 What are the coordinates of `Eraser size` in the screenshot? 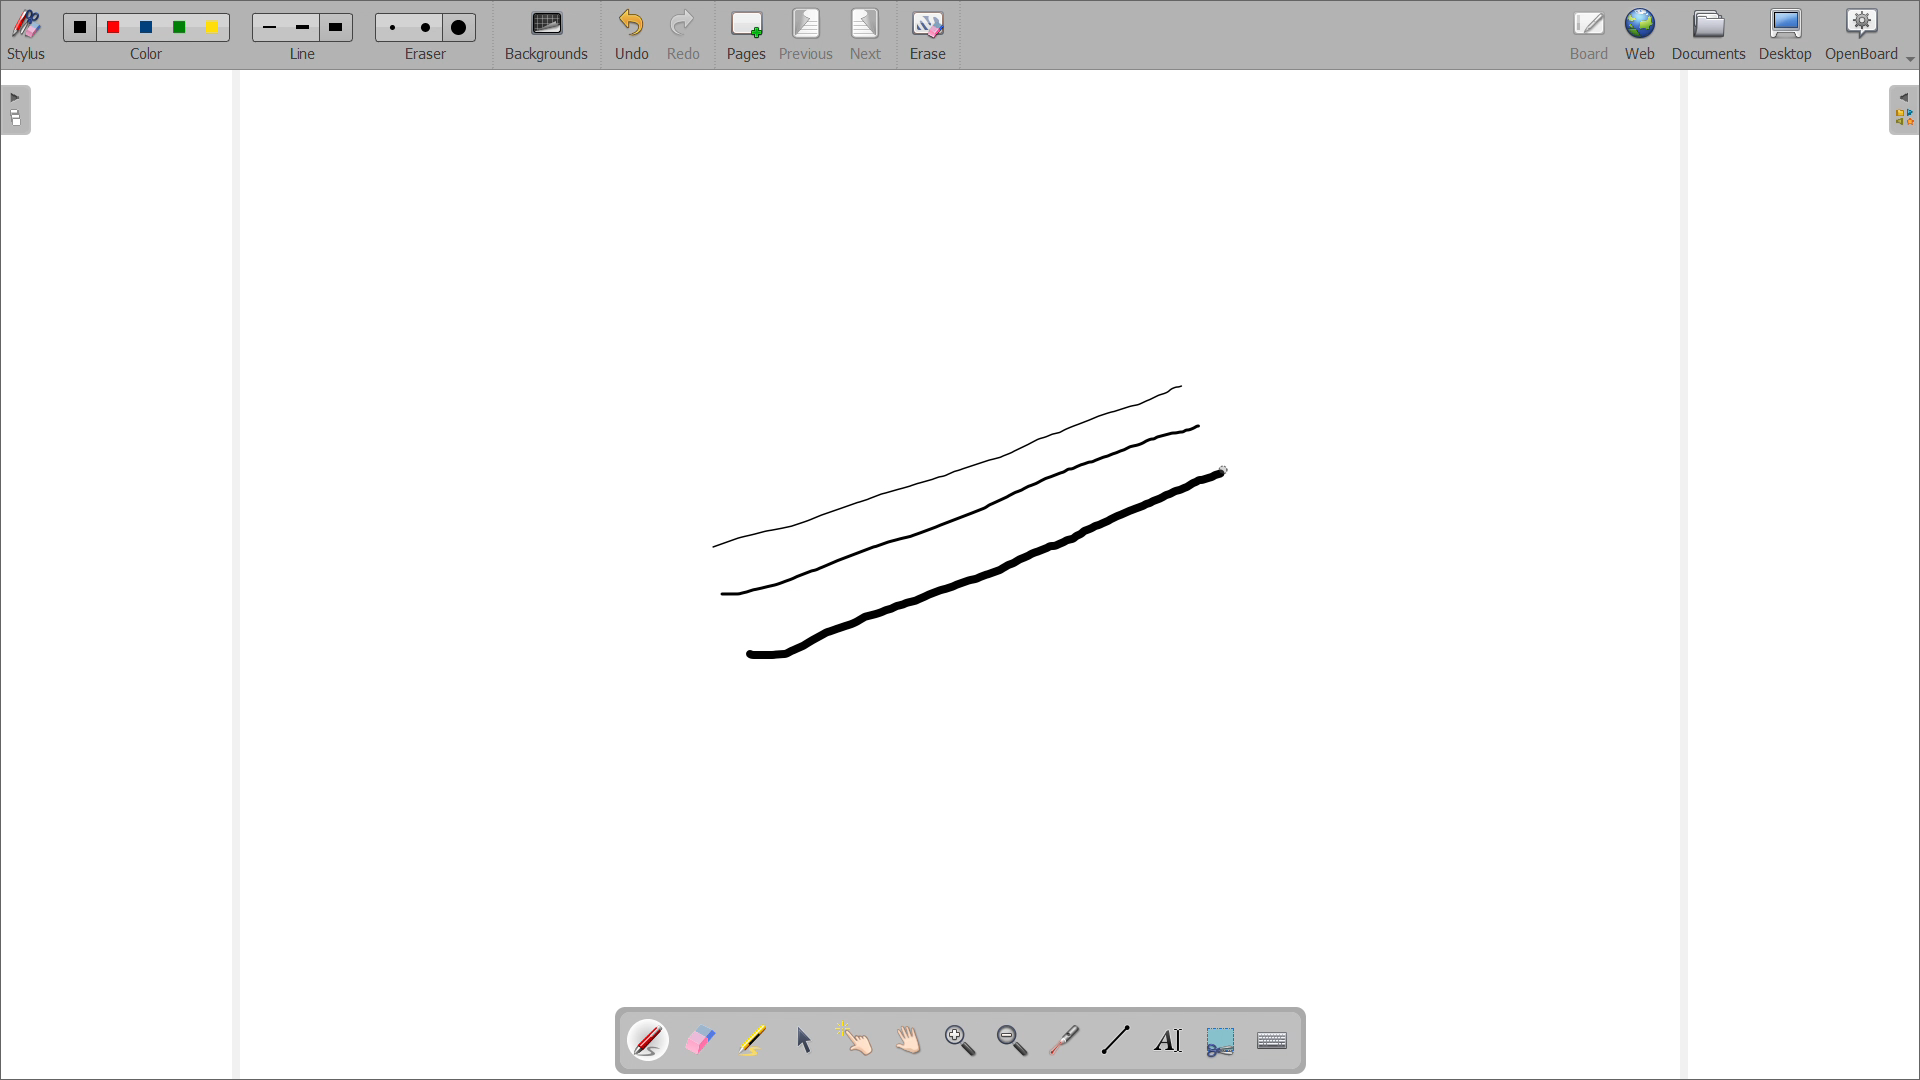 It's located at (459, 28).